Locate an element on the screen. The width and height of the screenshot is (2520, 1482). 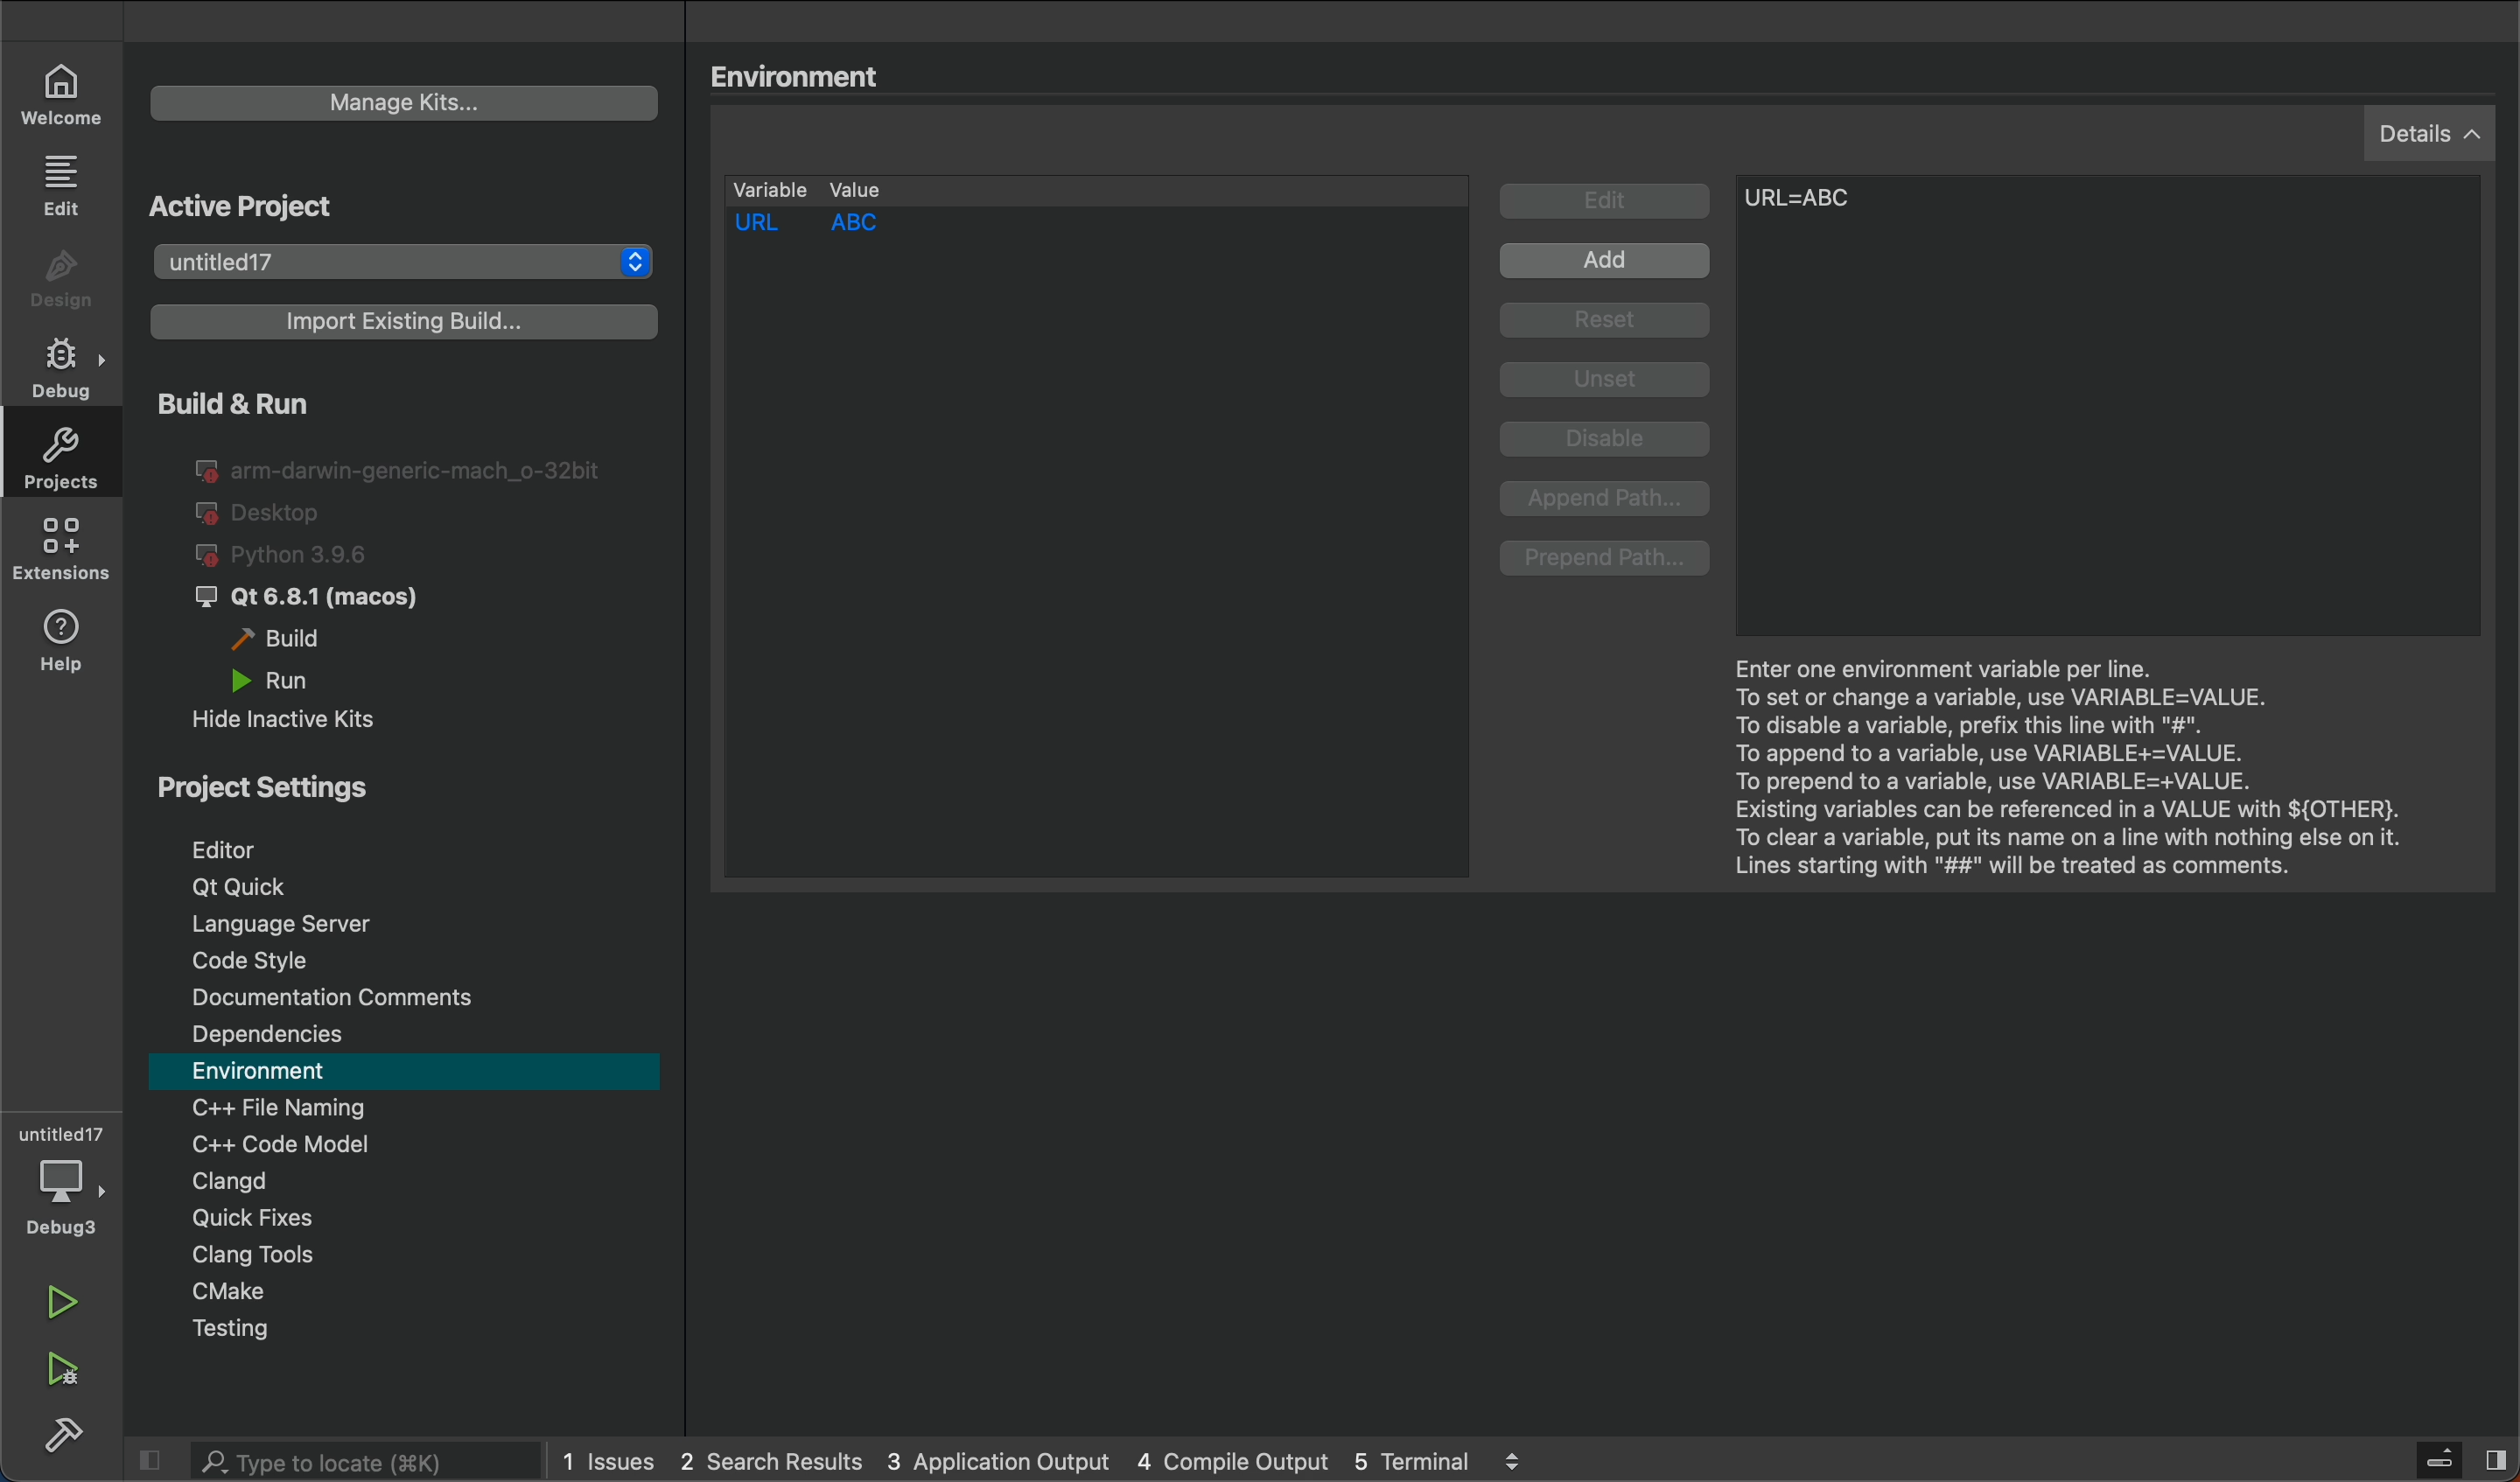
design is located at coordinates (67, 281).